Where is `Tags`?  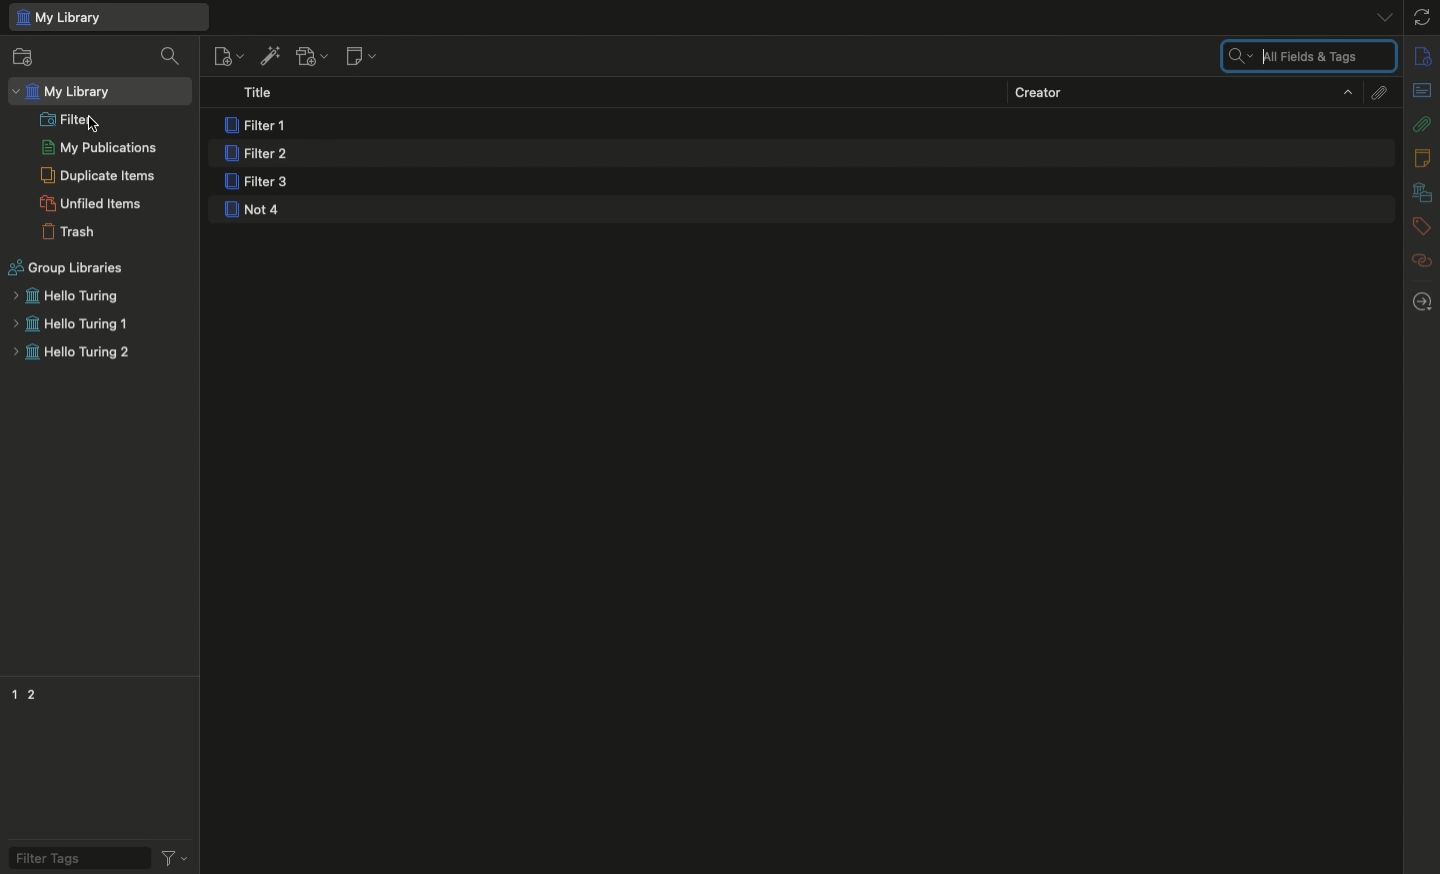
Tags is located at coordinates (1422, 227).